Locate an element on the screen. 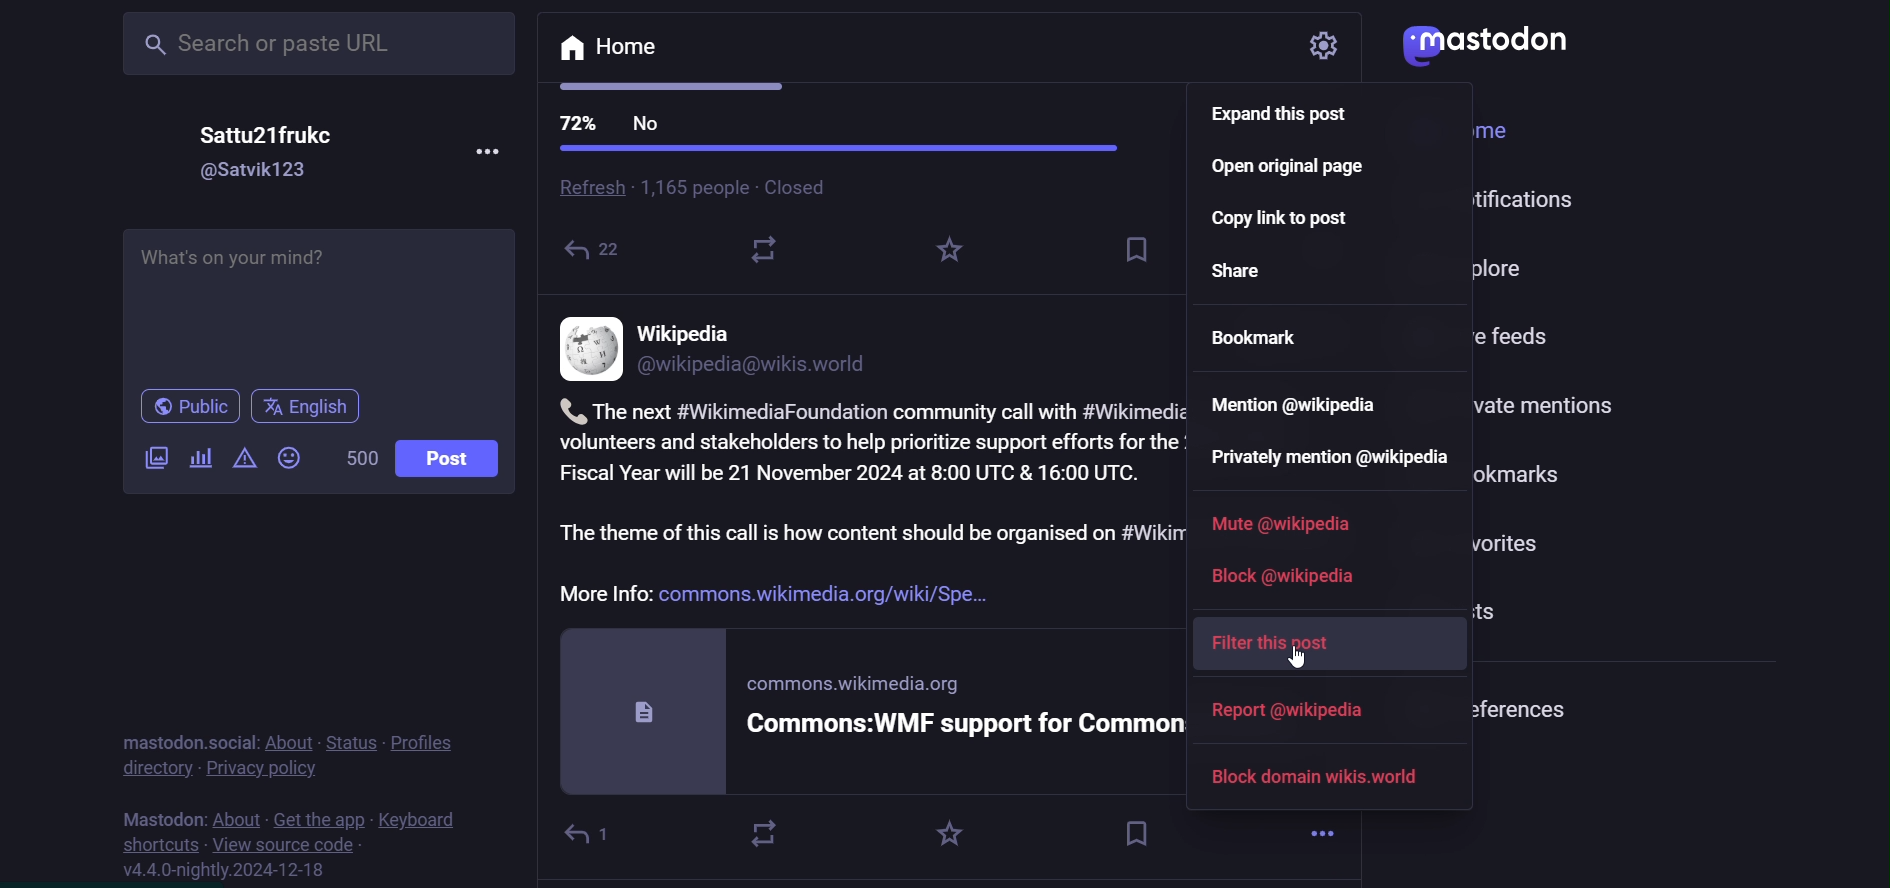 The image size is (1890, 888). search is located at coordinates (322, 41).